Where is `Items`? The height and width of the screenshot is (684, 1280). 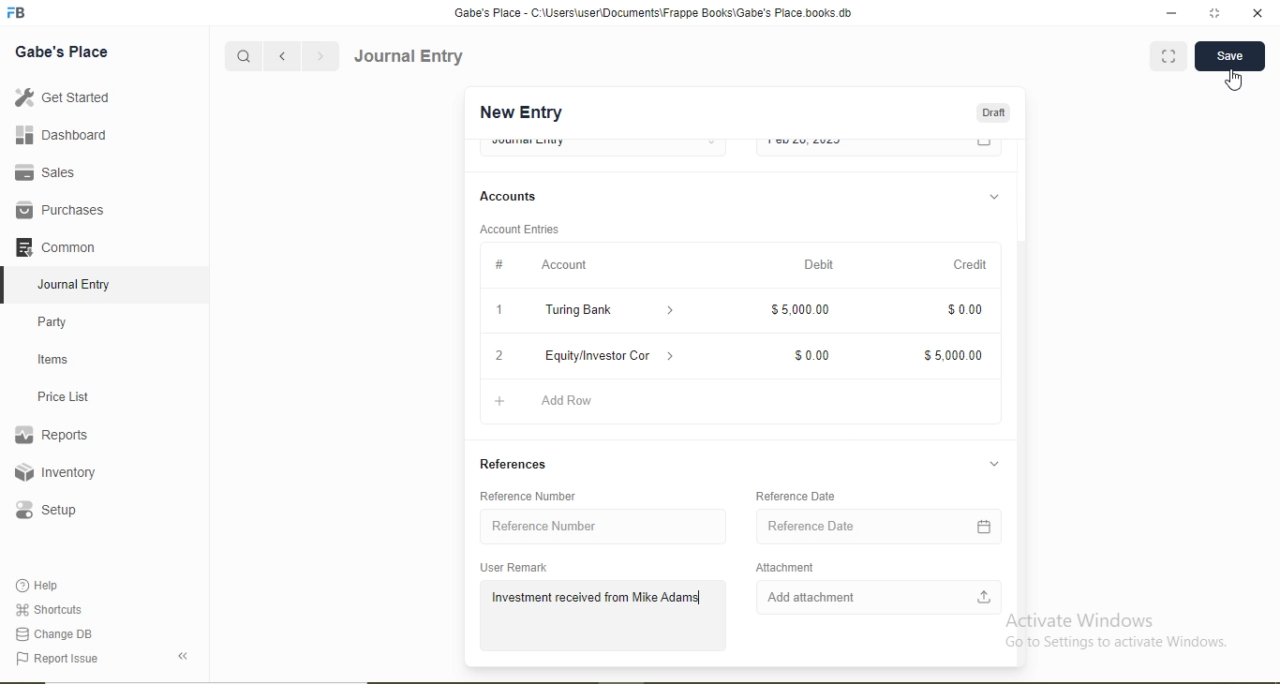
Items is located at coordinates (53, 359).